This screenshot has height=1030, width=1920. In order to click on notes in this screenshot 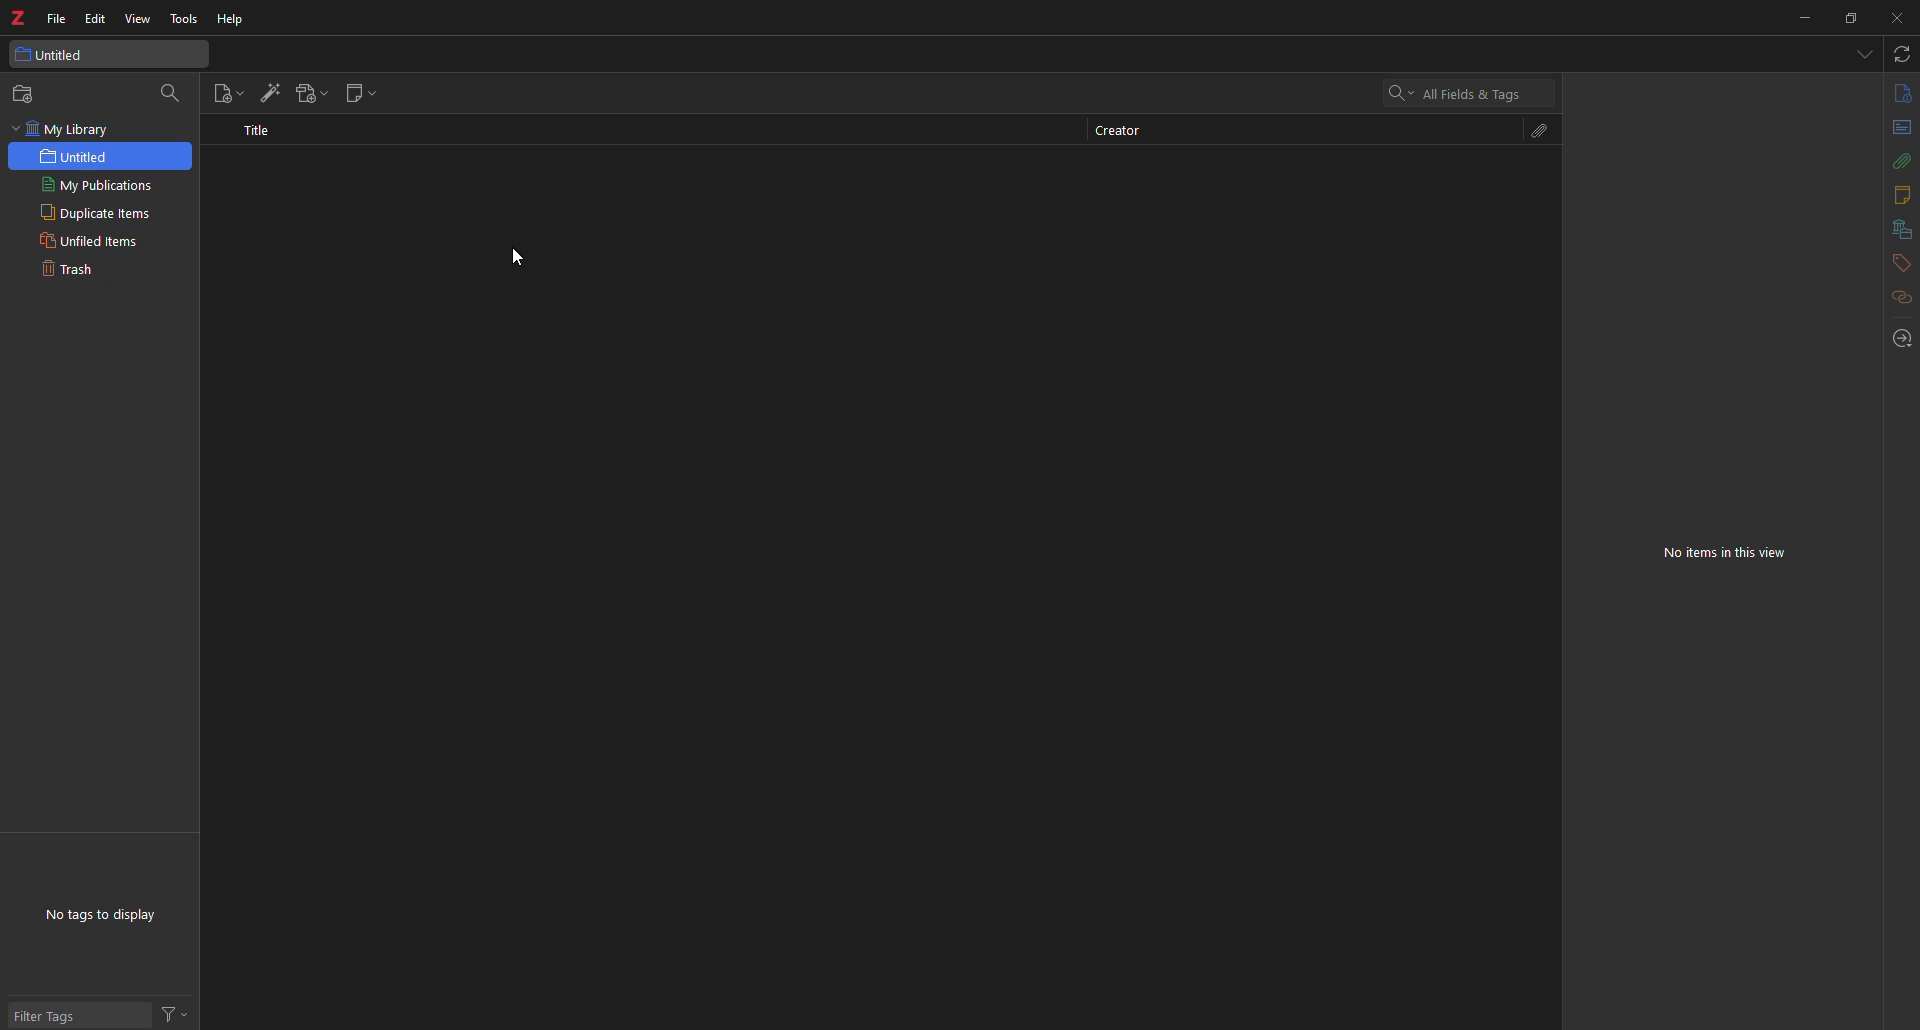, I will do `click(1902, 193)`.